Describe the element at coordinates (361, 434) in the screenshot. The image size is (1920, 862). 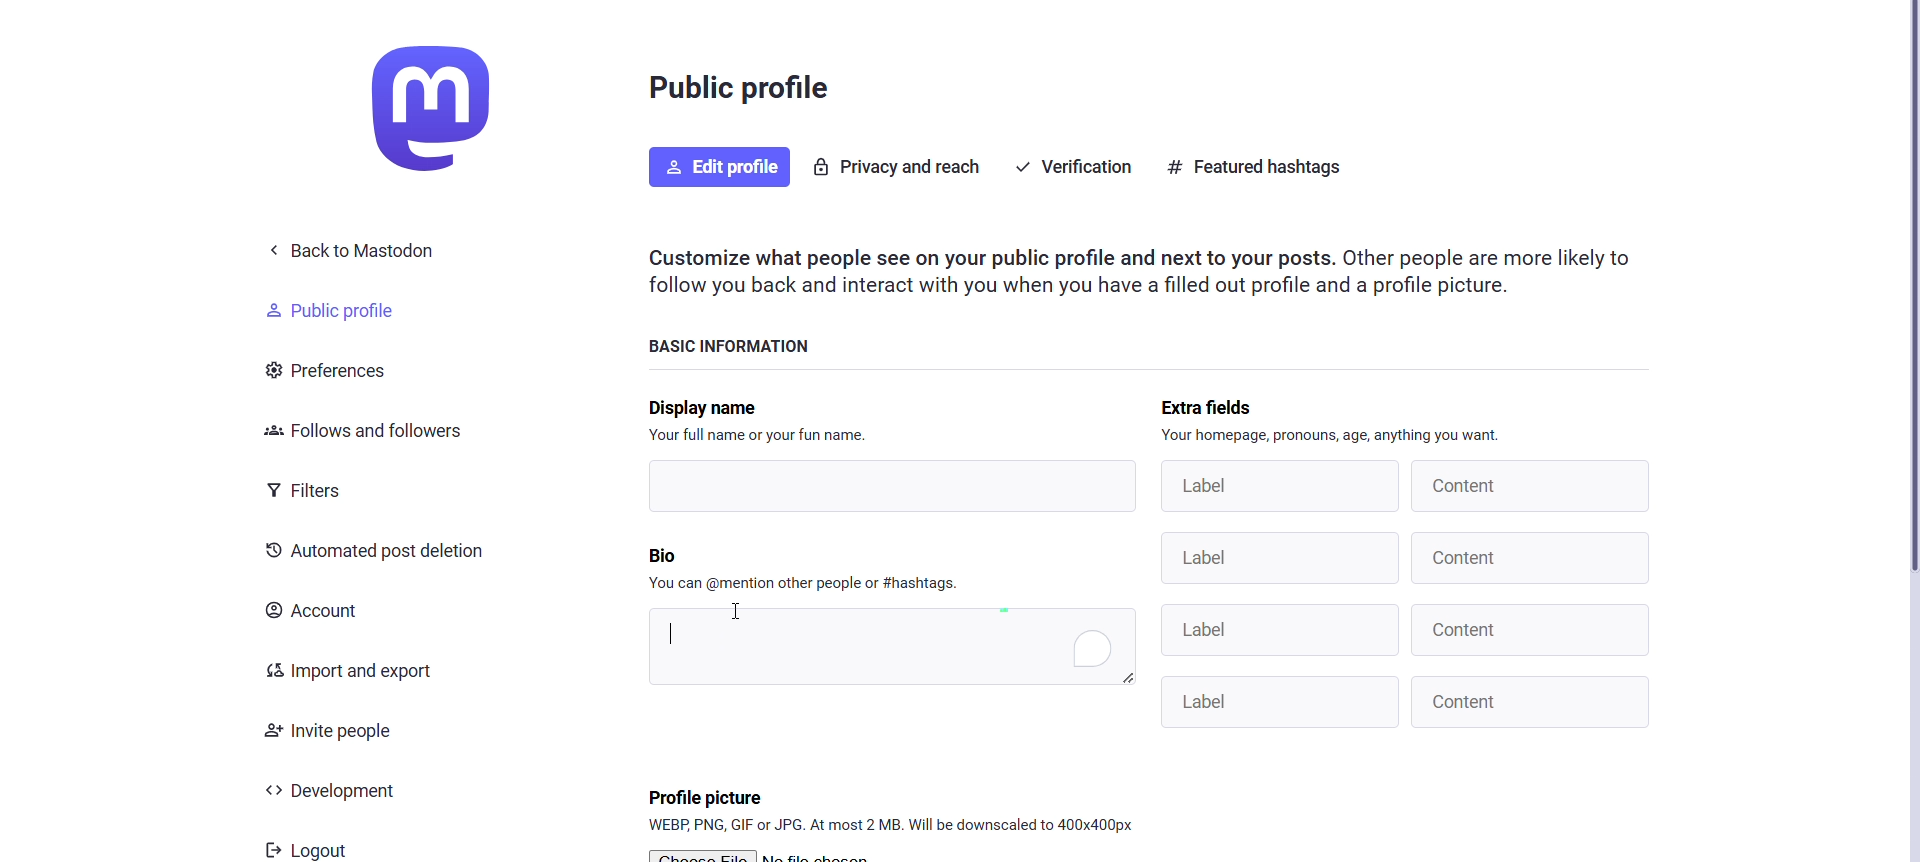
I see `Follows and Followers` at that location.